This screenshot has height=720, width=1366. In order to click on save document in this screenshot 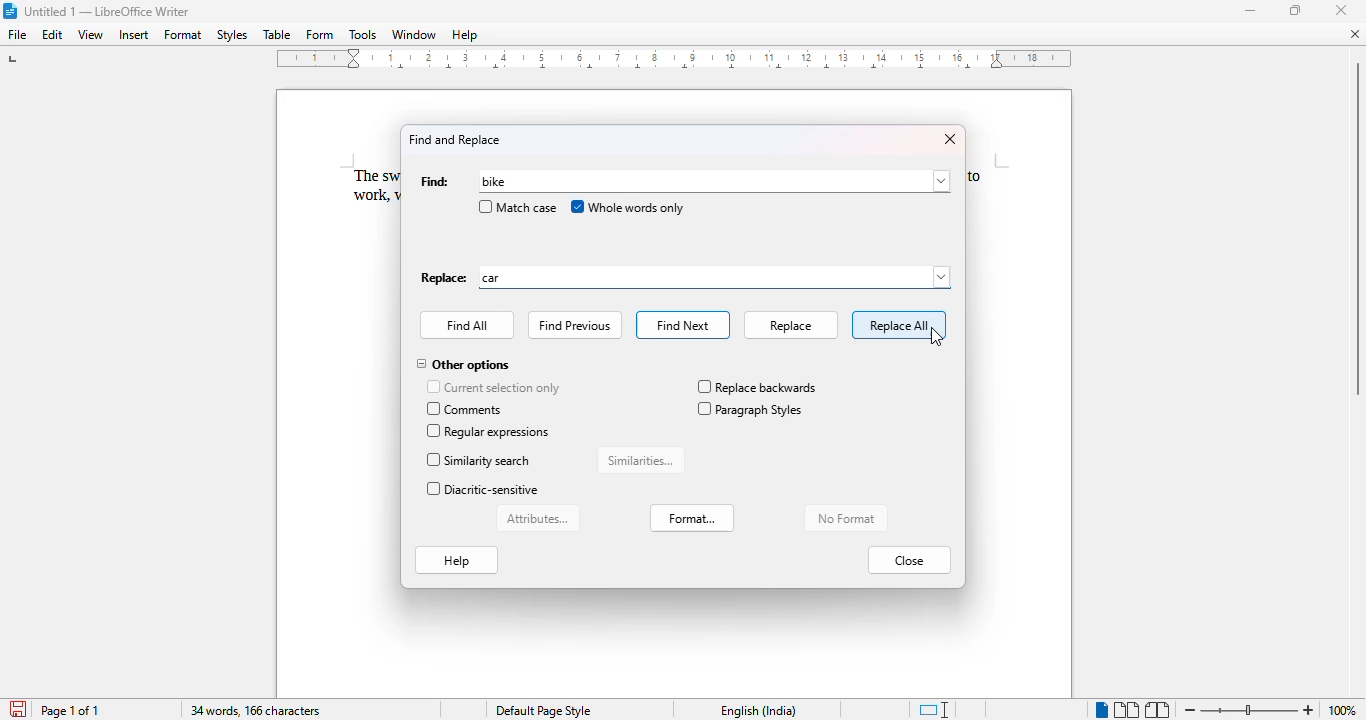, I will do `click(16, 709)`.